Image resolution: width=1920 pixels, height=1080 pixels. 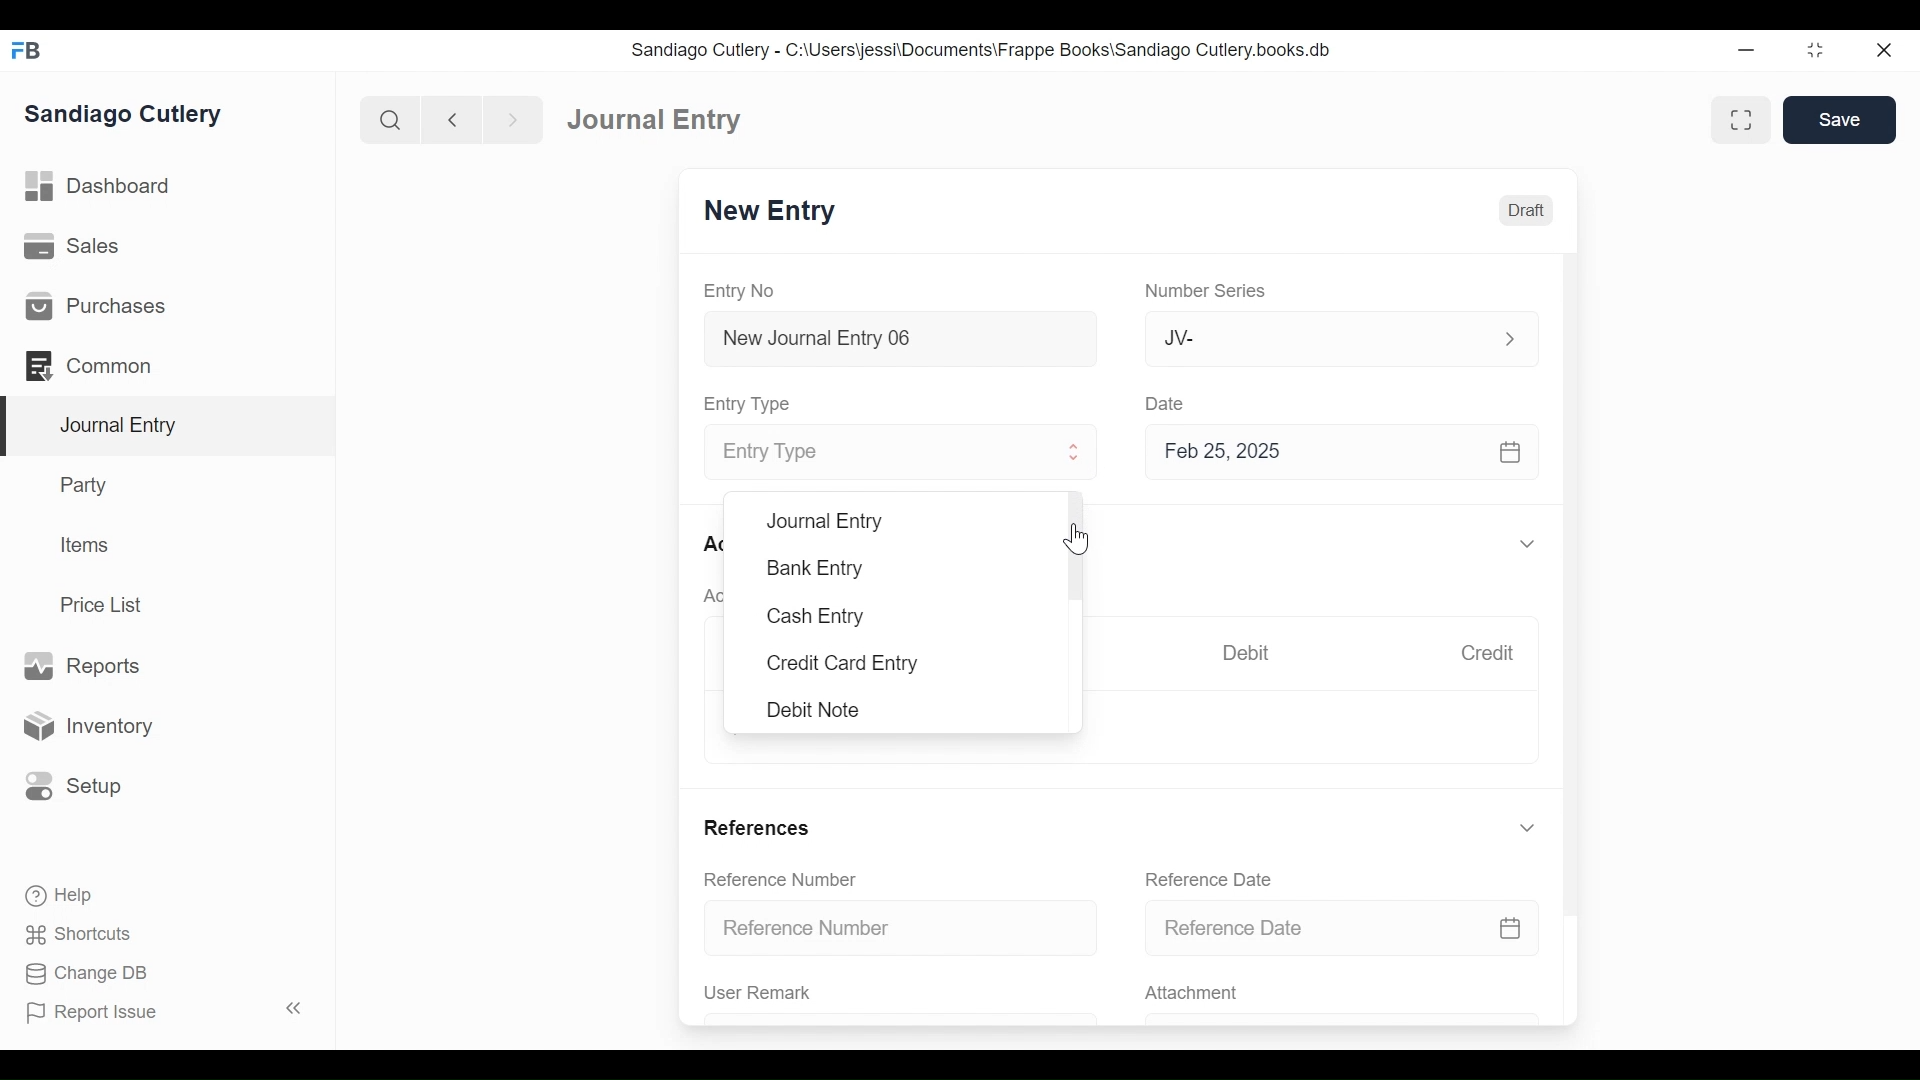 What do you see at coordinates (1510, 339) in the screenshot?
I see `Expand` at bounding box center [1510, 339].